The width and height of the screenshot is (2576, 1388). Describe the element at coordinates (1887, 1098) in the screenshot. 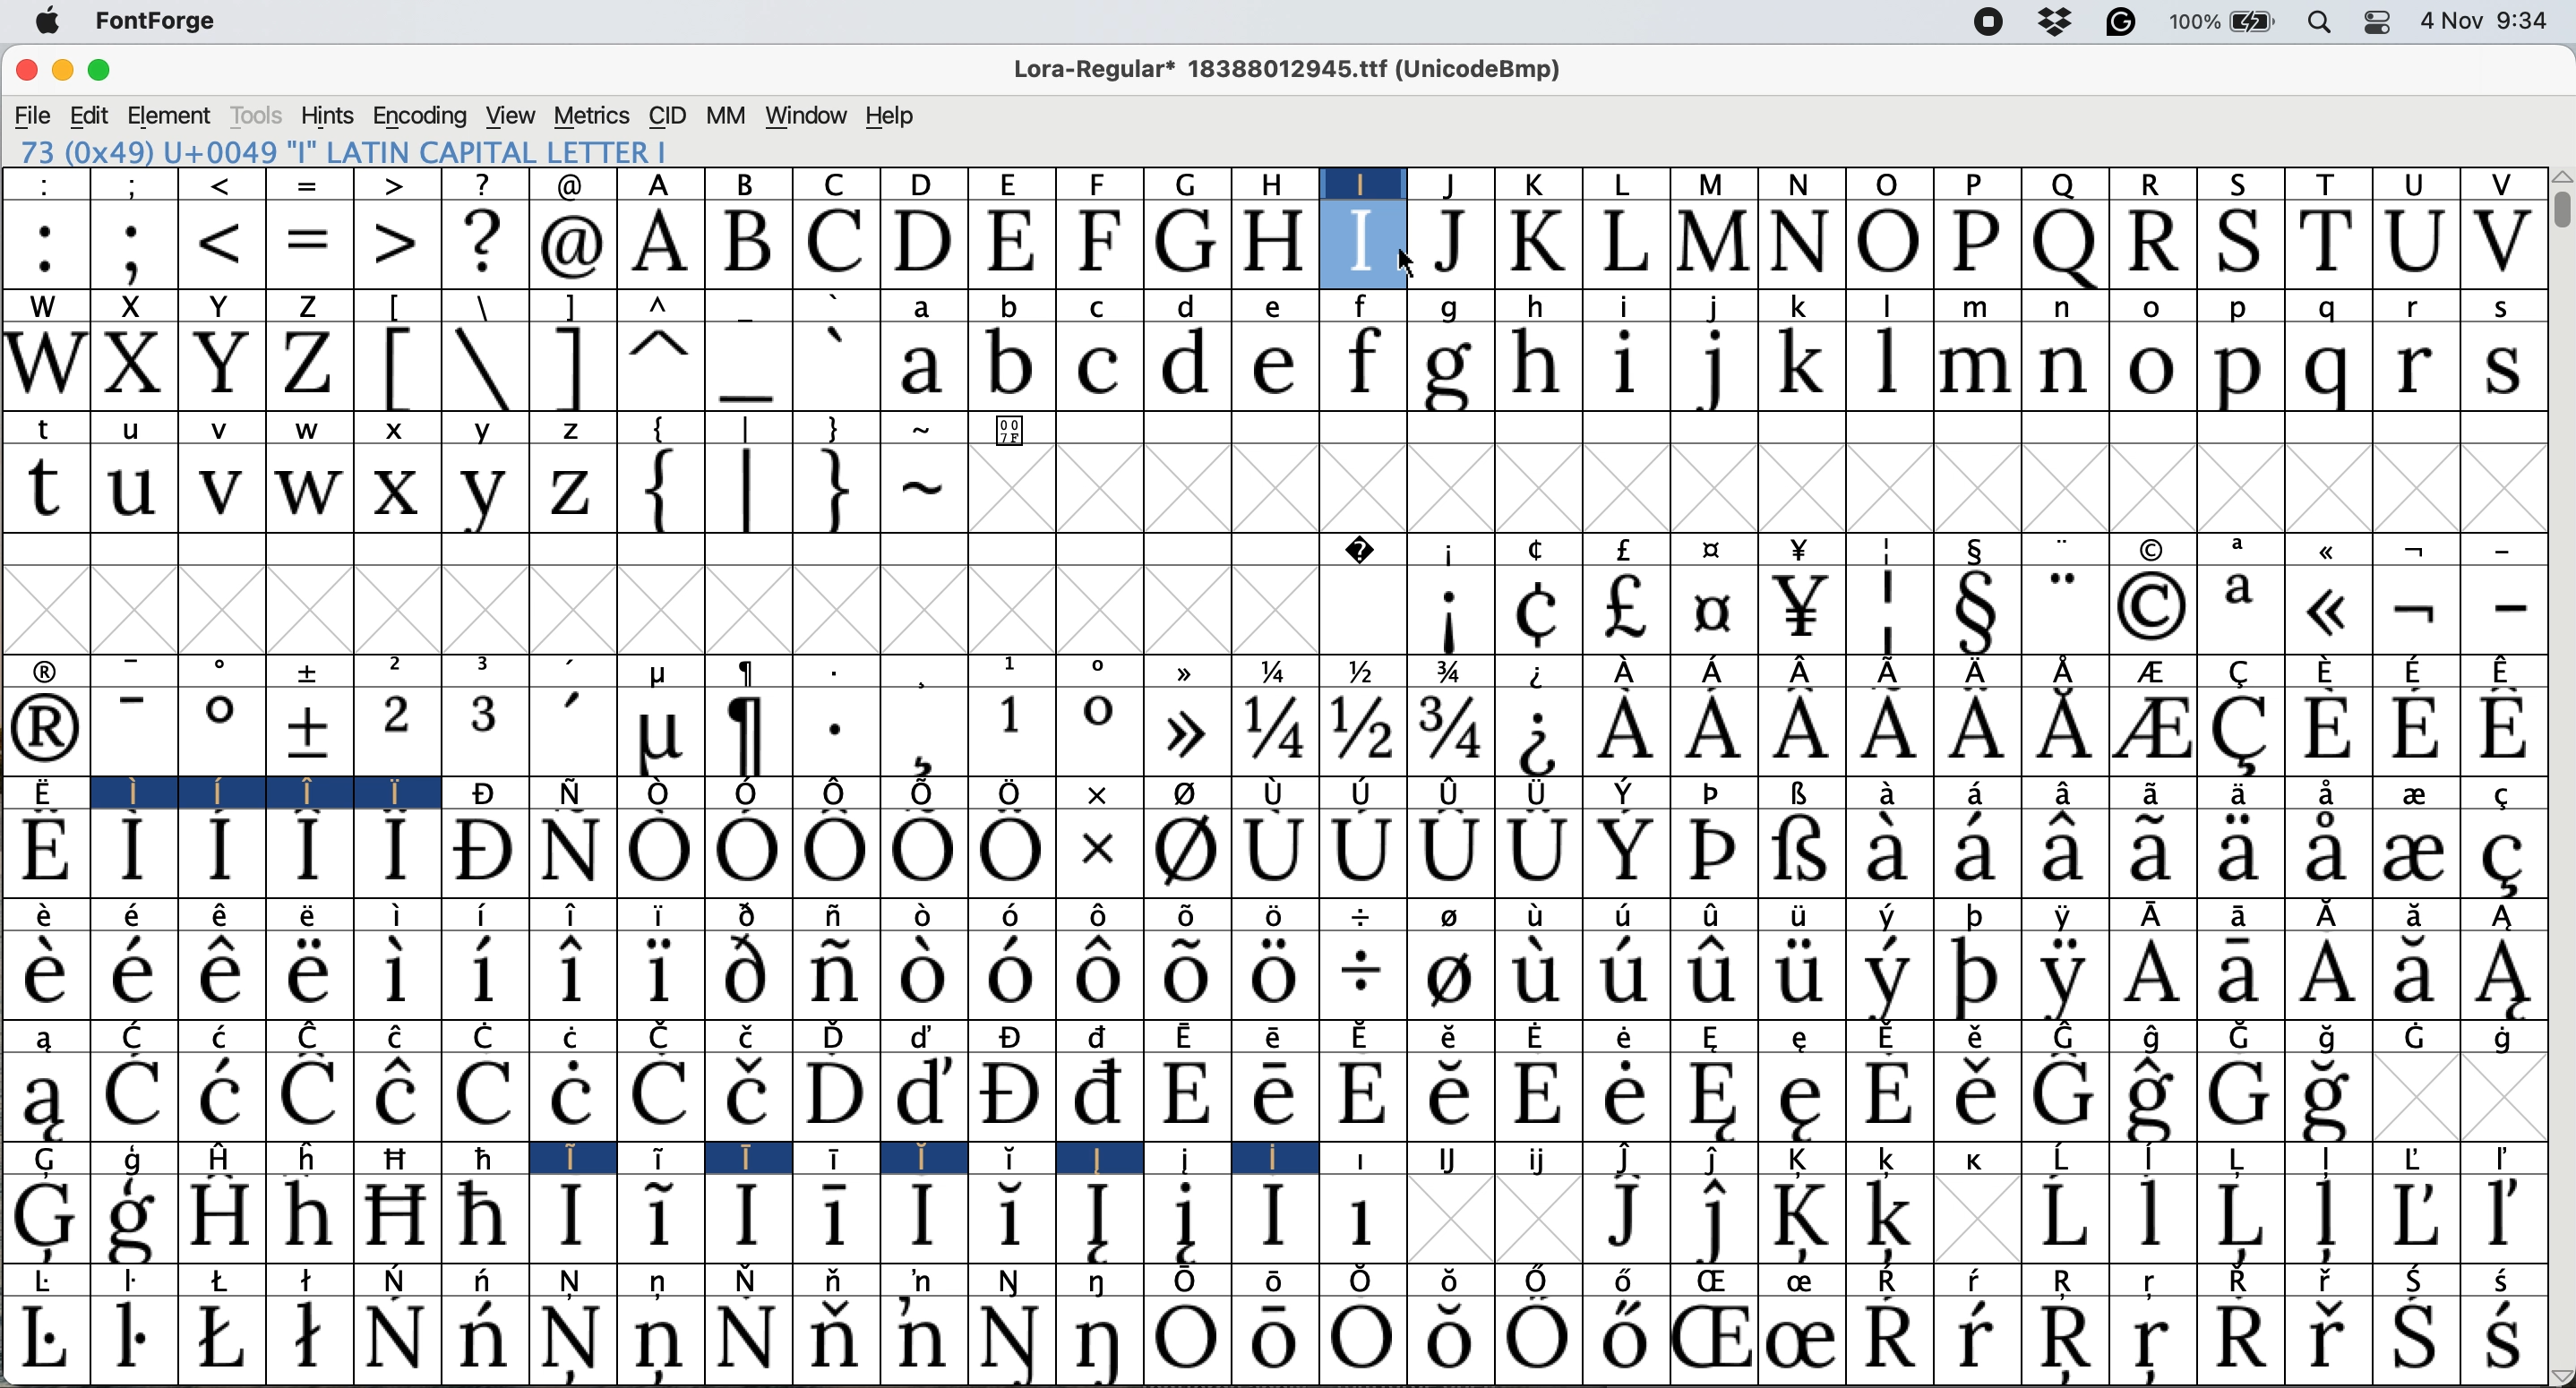

I see `Symbol` at that location.